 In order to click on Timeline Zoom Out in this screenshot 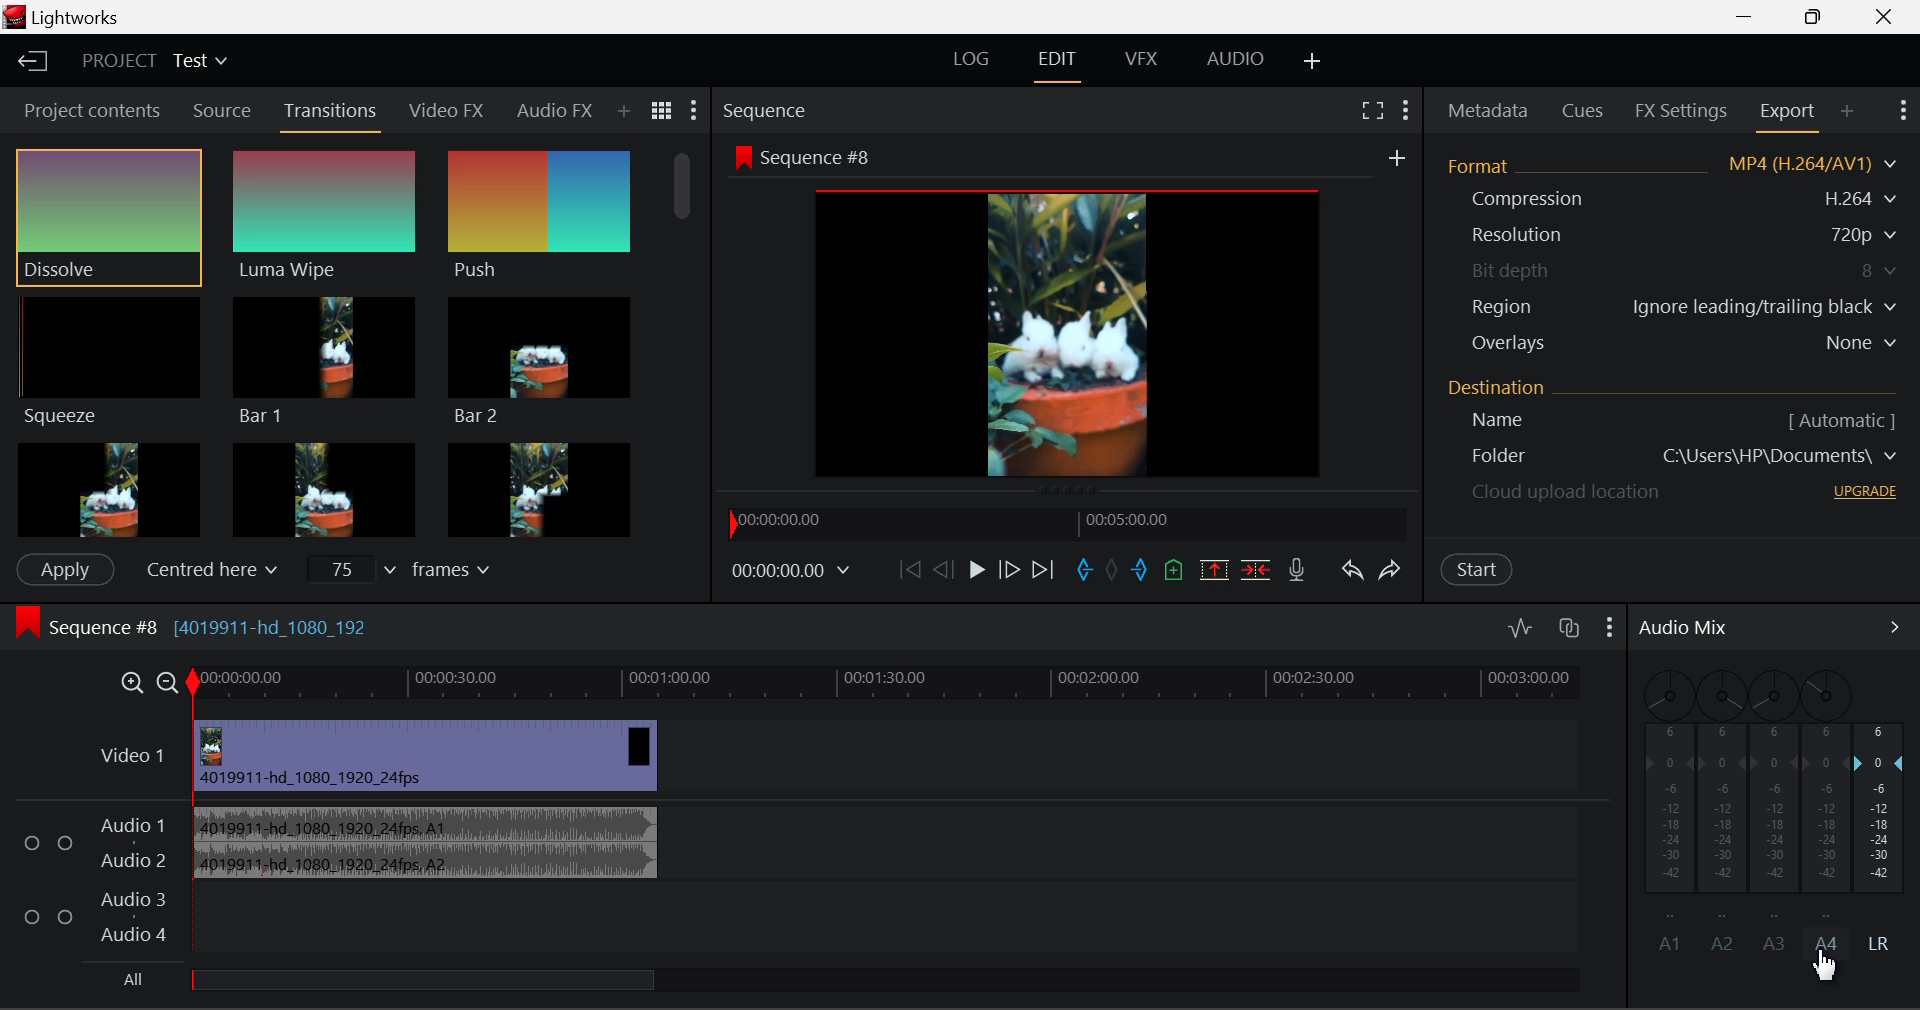, I will do `click(166, 684)`.